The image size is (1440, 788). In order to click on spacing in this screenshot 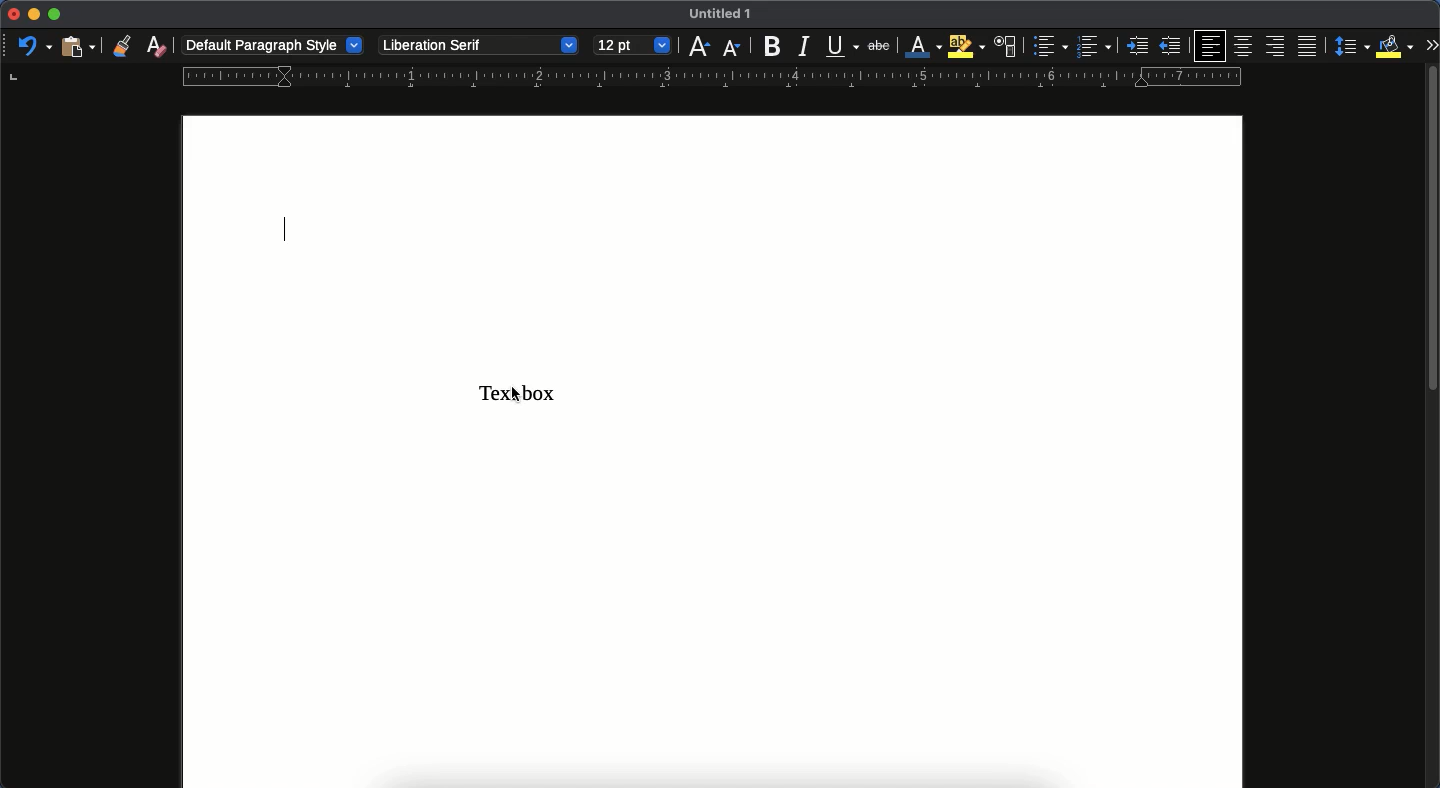, I will do `click(1353, 45)`.